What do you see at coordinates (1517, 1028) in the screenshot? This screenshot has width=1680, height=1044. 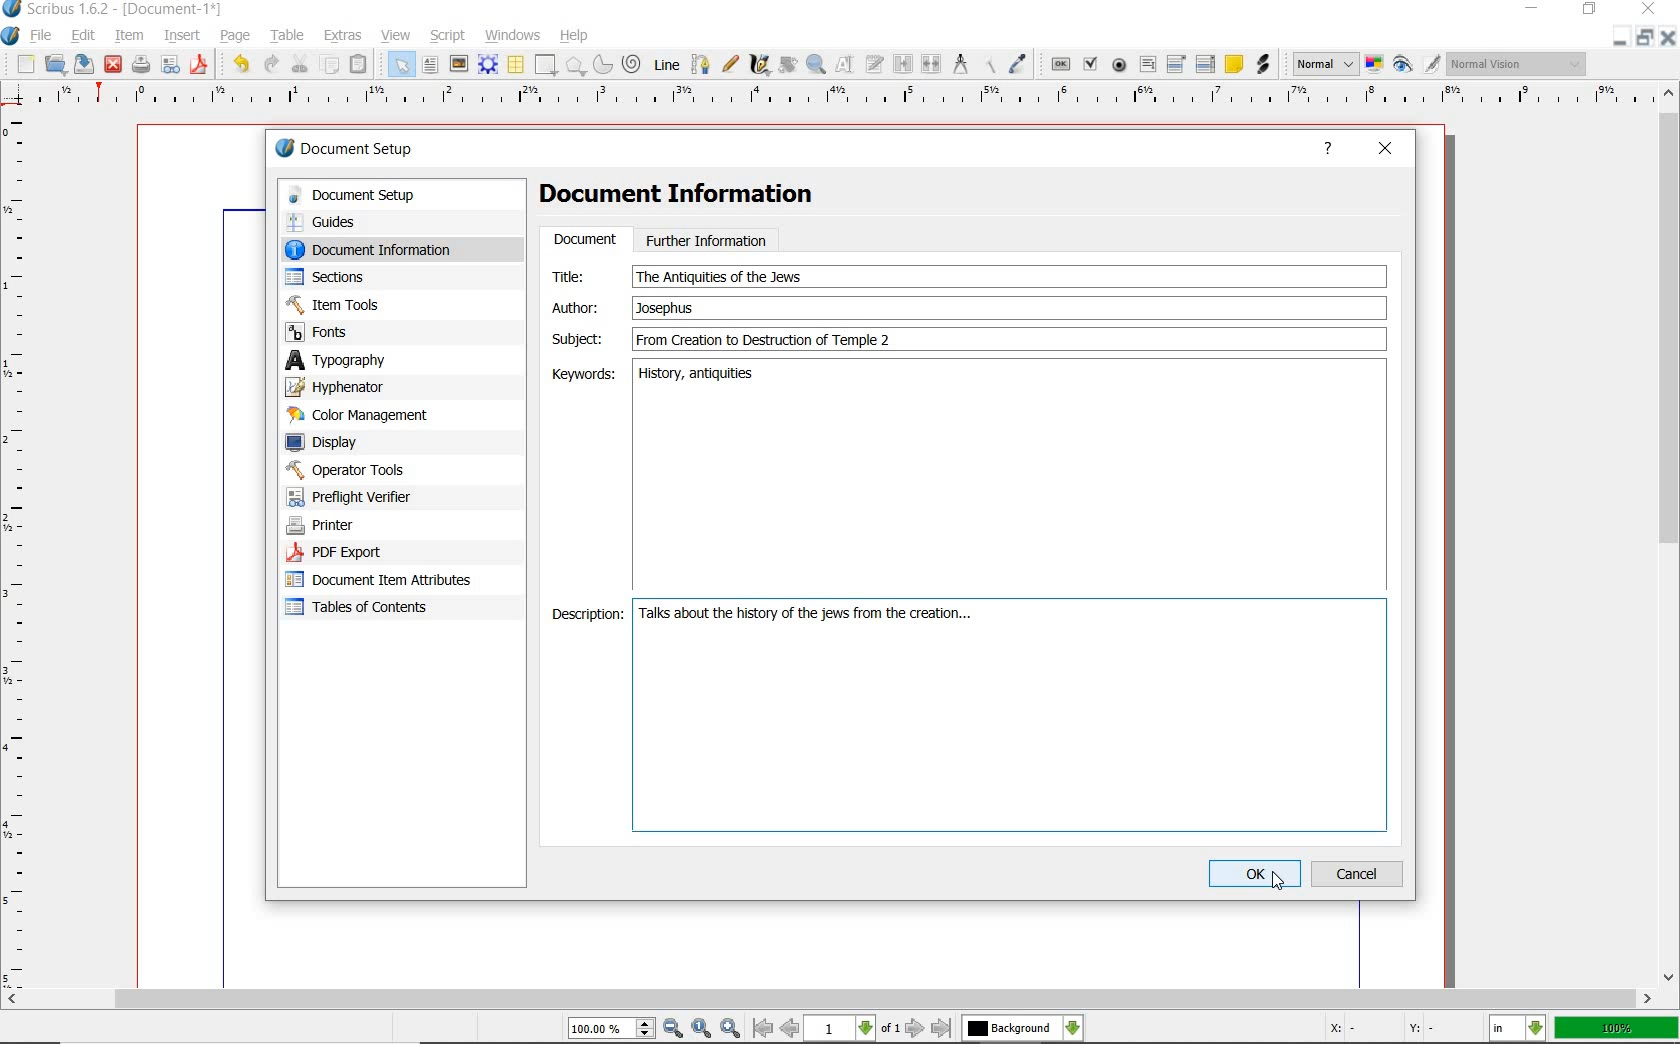 I see `select the current unit` at bounding box center [1517, 1028].